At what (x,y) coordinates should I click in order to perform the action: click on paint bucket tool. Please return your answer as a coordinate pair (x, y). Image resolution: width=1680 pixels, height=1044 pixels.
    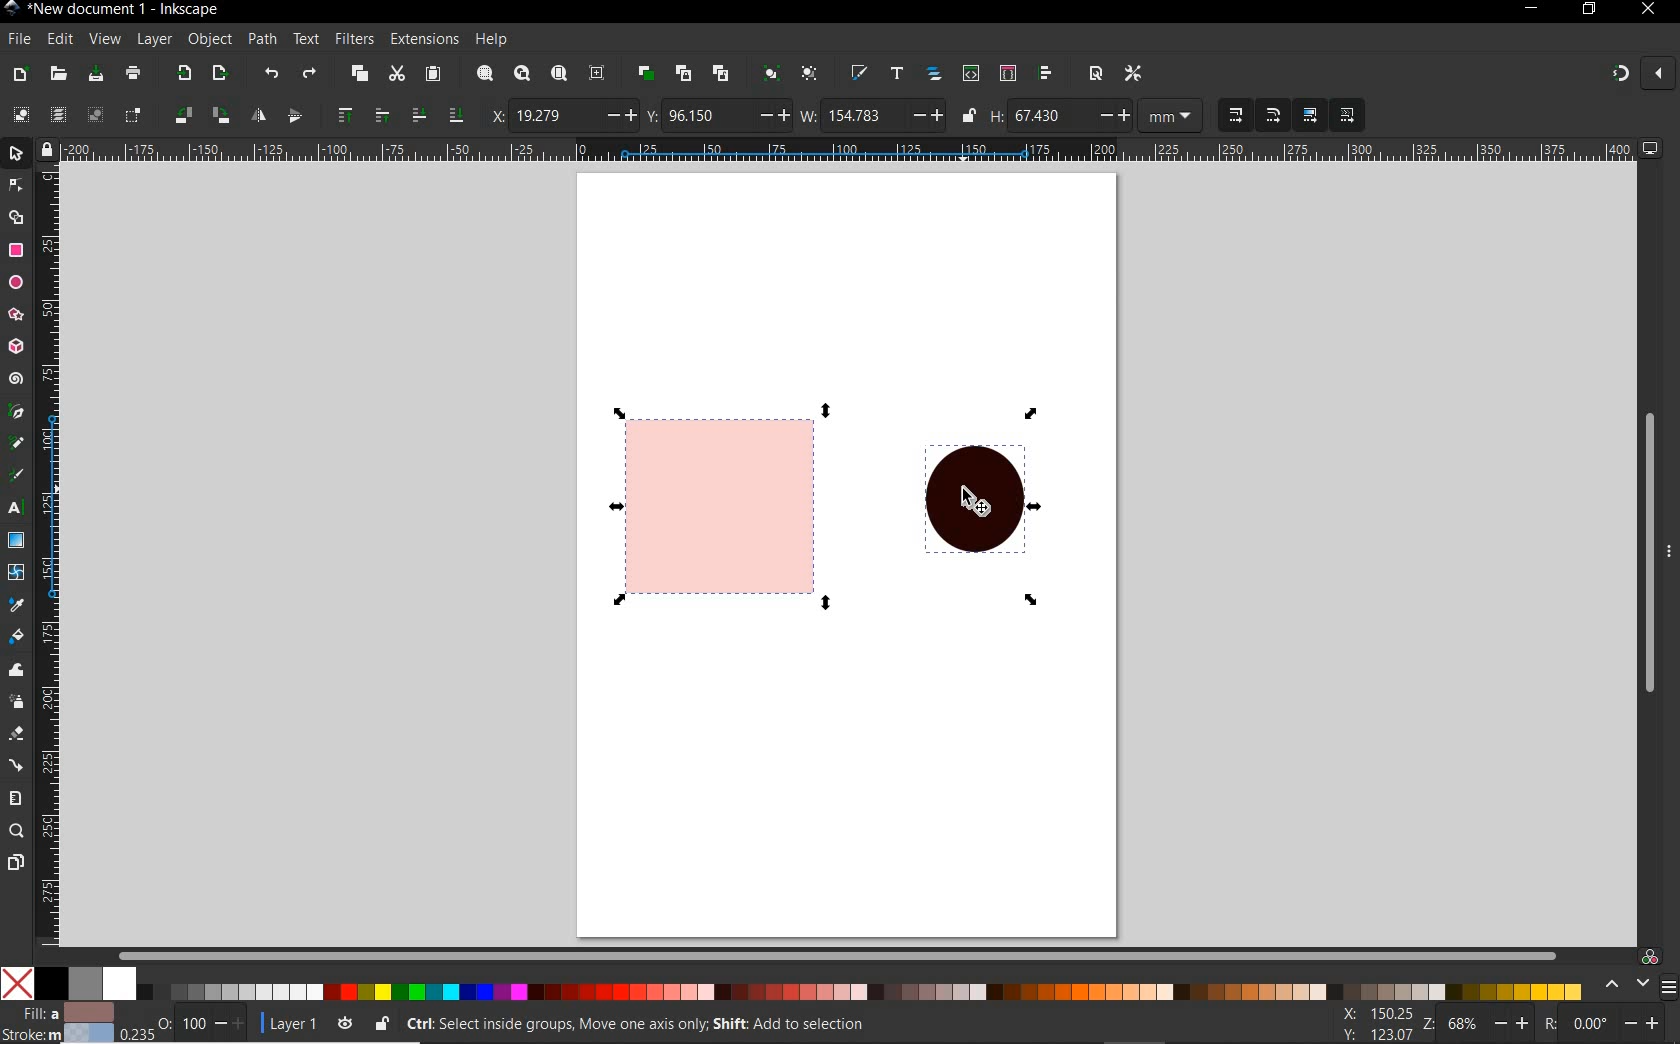
    Looking at the image, I should click on (16, 635).